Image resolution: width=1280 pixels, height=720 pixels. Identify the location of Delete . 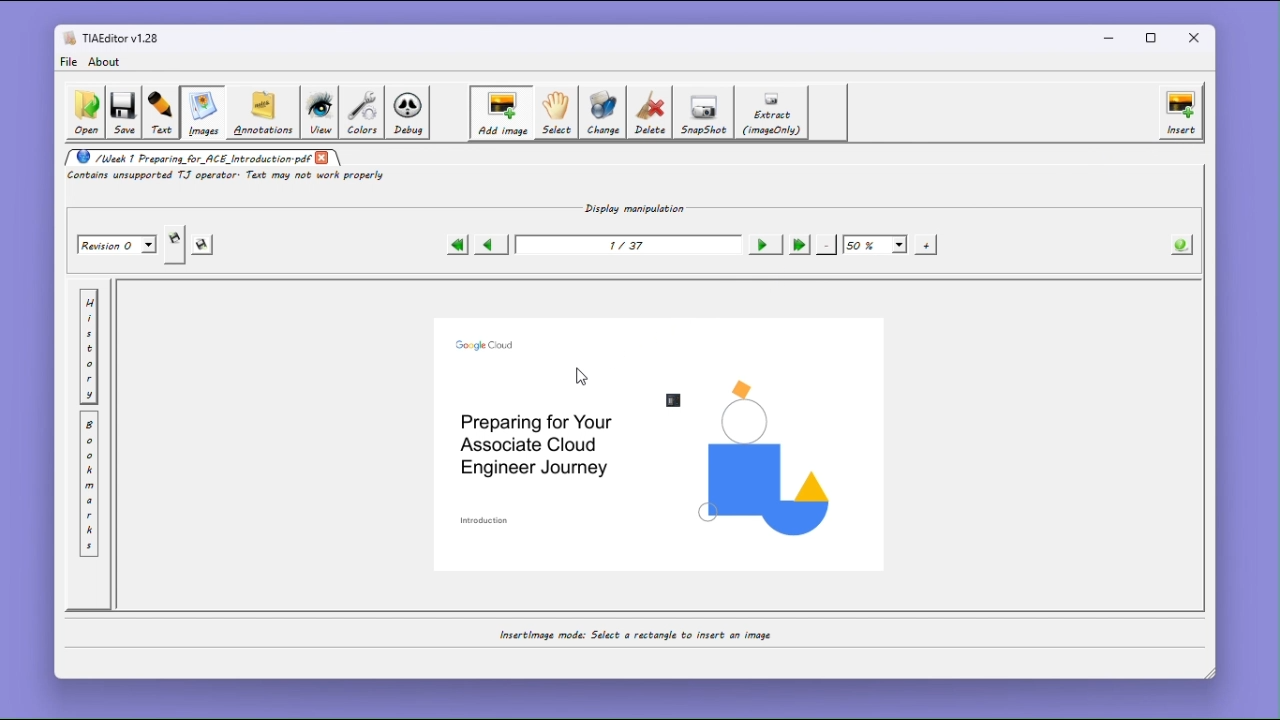
(651, 112).